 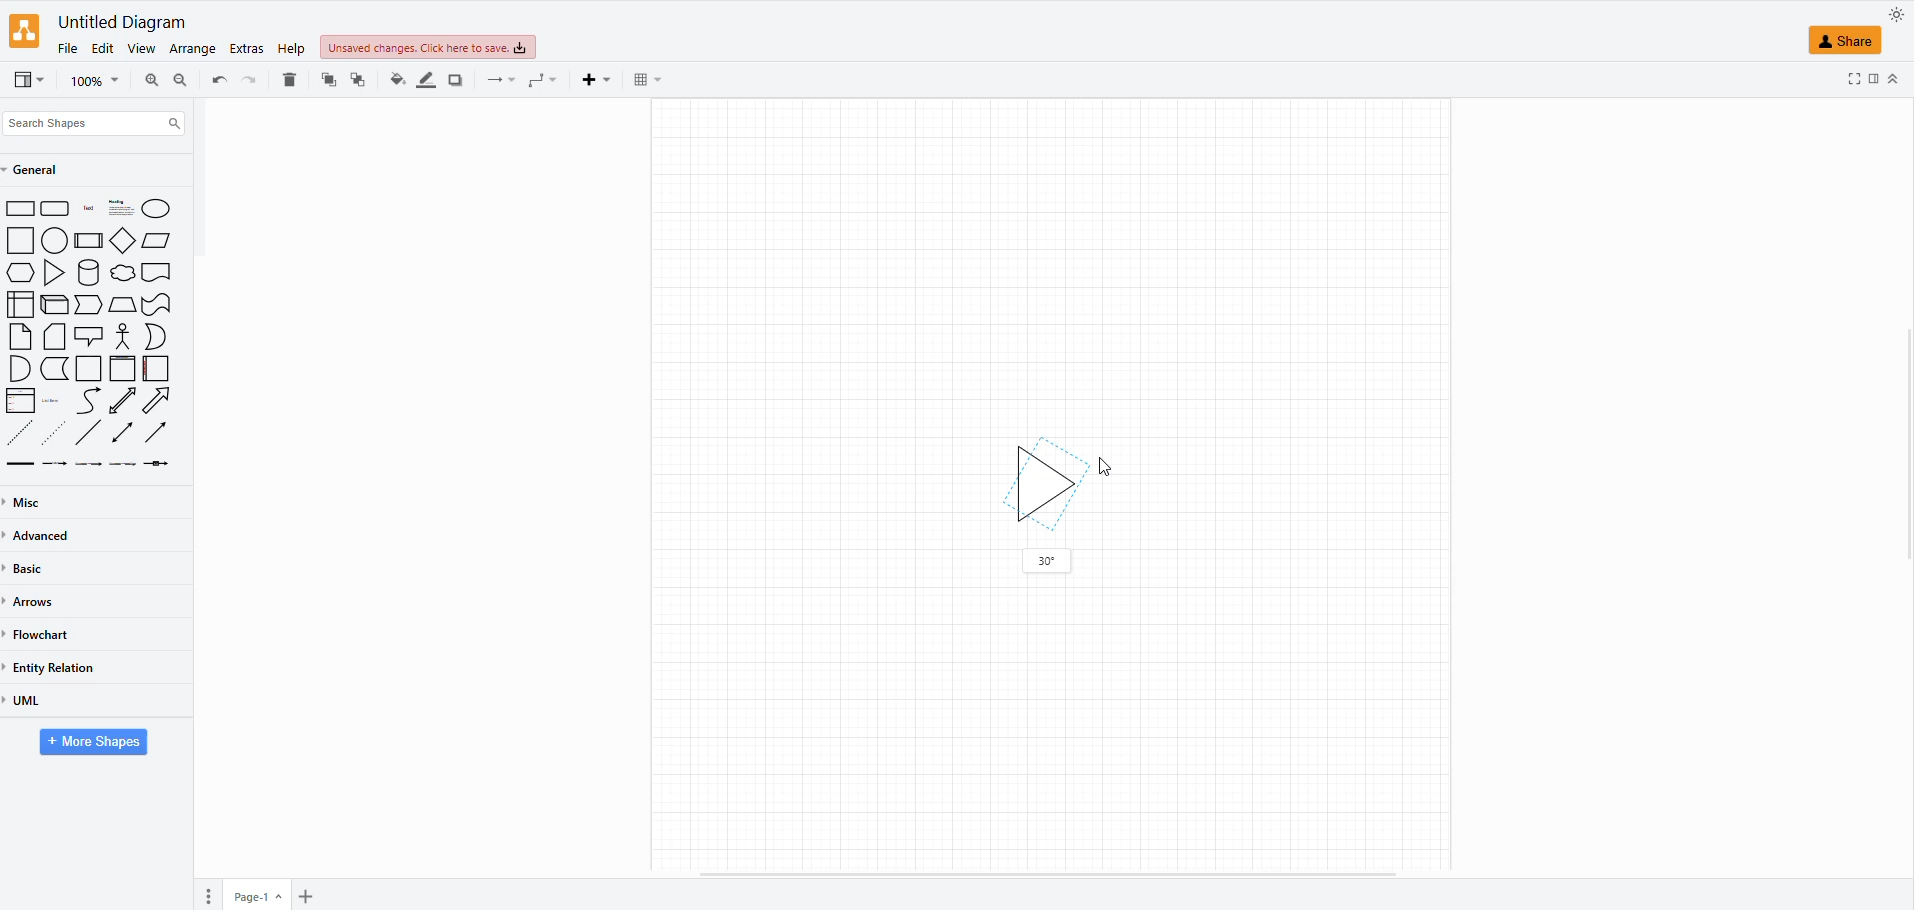 I want to click on Rectangle, so click(x=21, y=209).